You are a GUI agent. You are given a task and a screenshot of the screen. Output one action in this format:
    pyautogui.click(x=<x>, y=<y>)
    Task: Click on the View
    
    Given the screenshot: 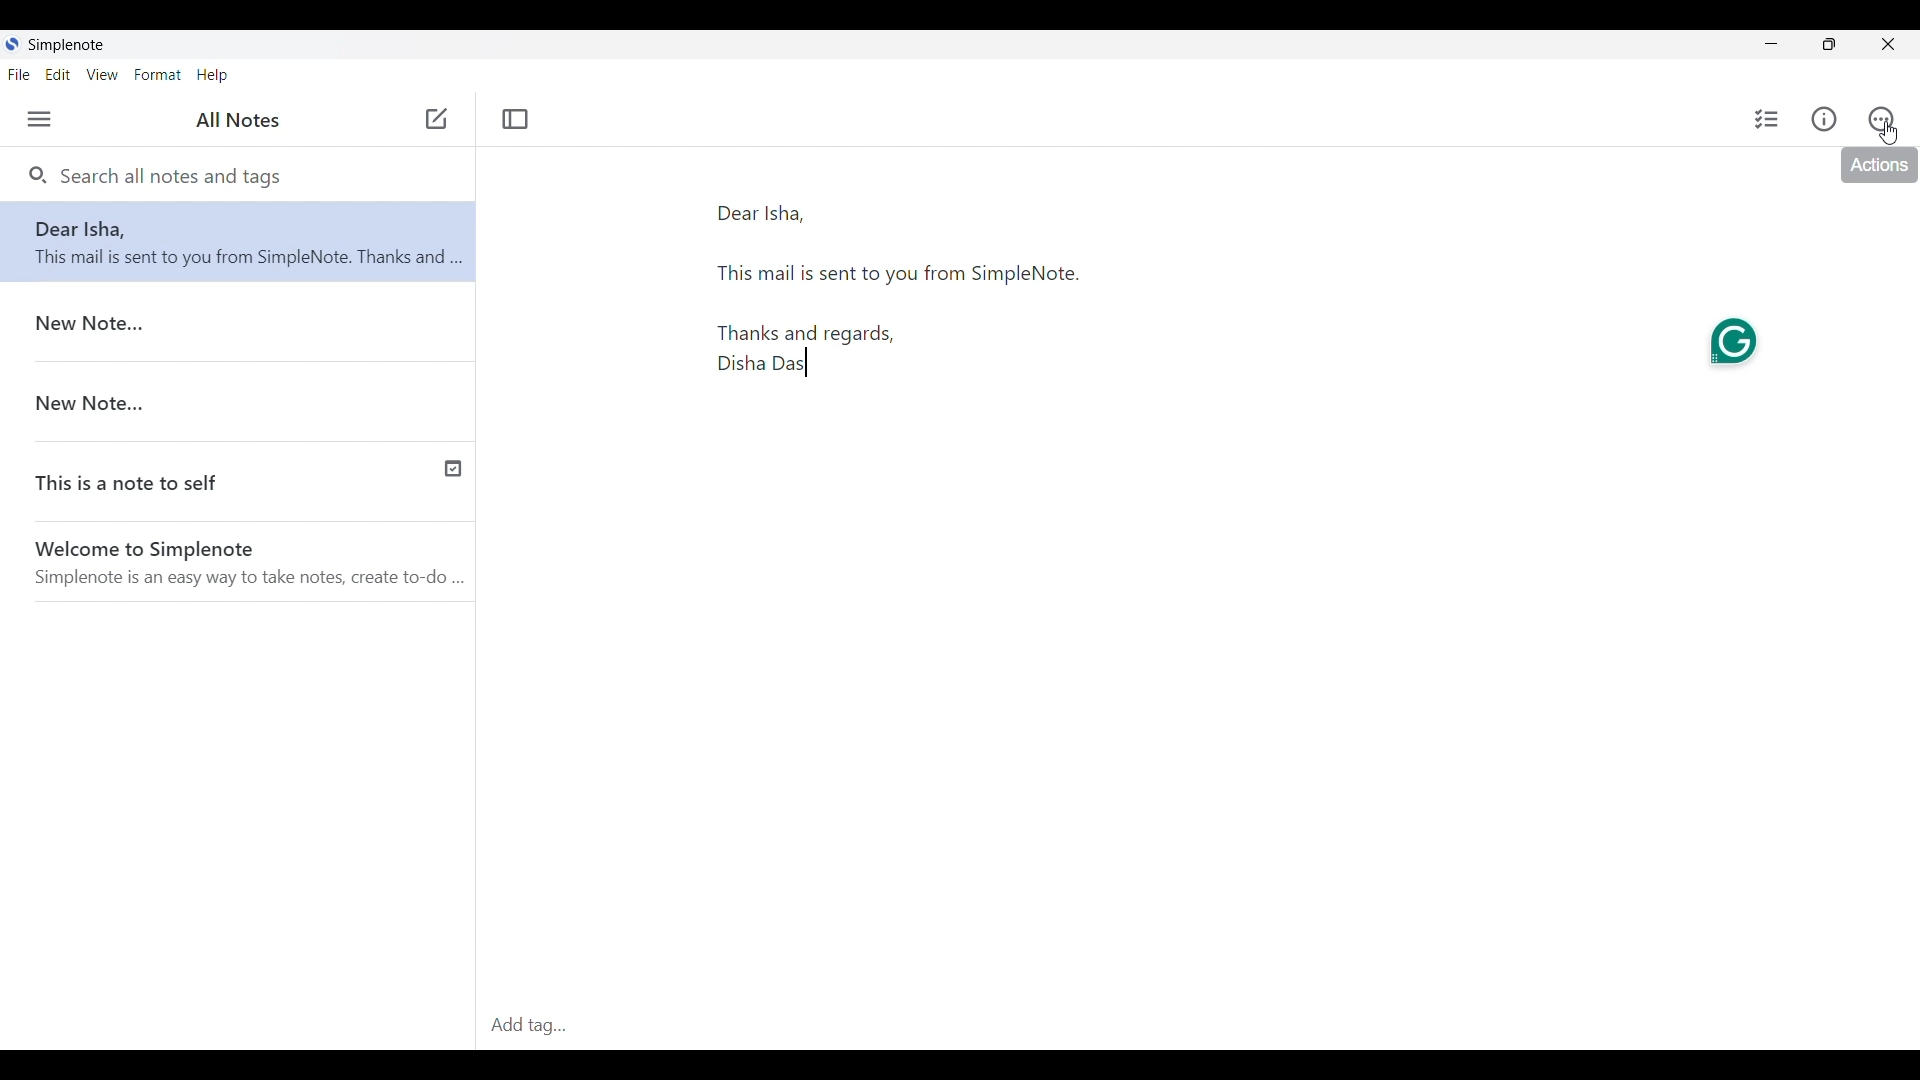 What is the action you would take?
    pyautogui.click(x=103, y=74)
    